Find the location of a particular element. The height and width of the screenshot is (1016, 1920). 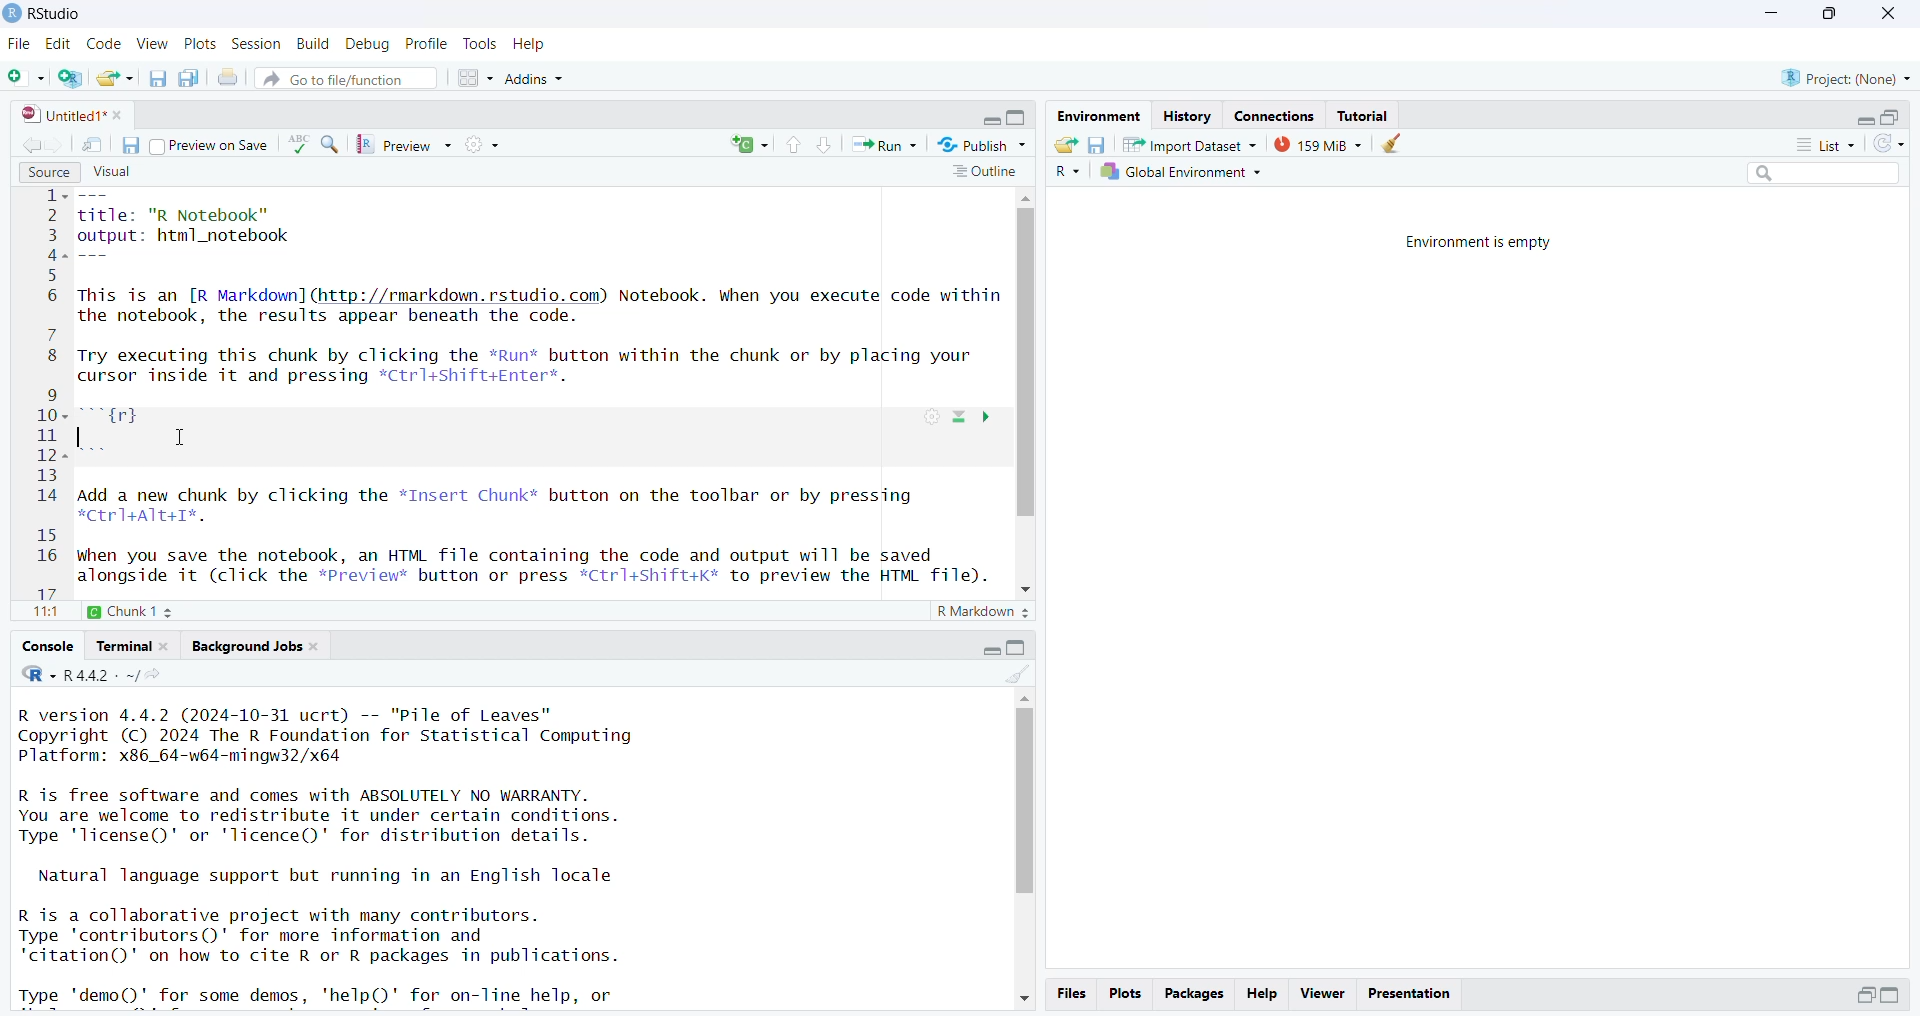

expand is located at coordinates (1894, 996).